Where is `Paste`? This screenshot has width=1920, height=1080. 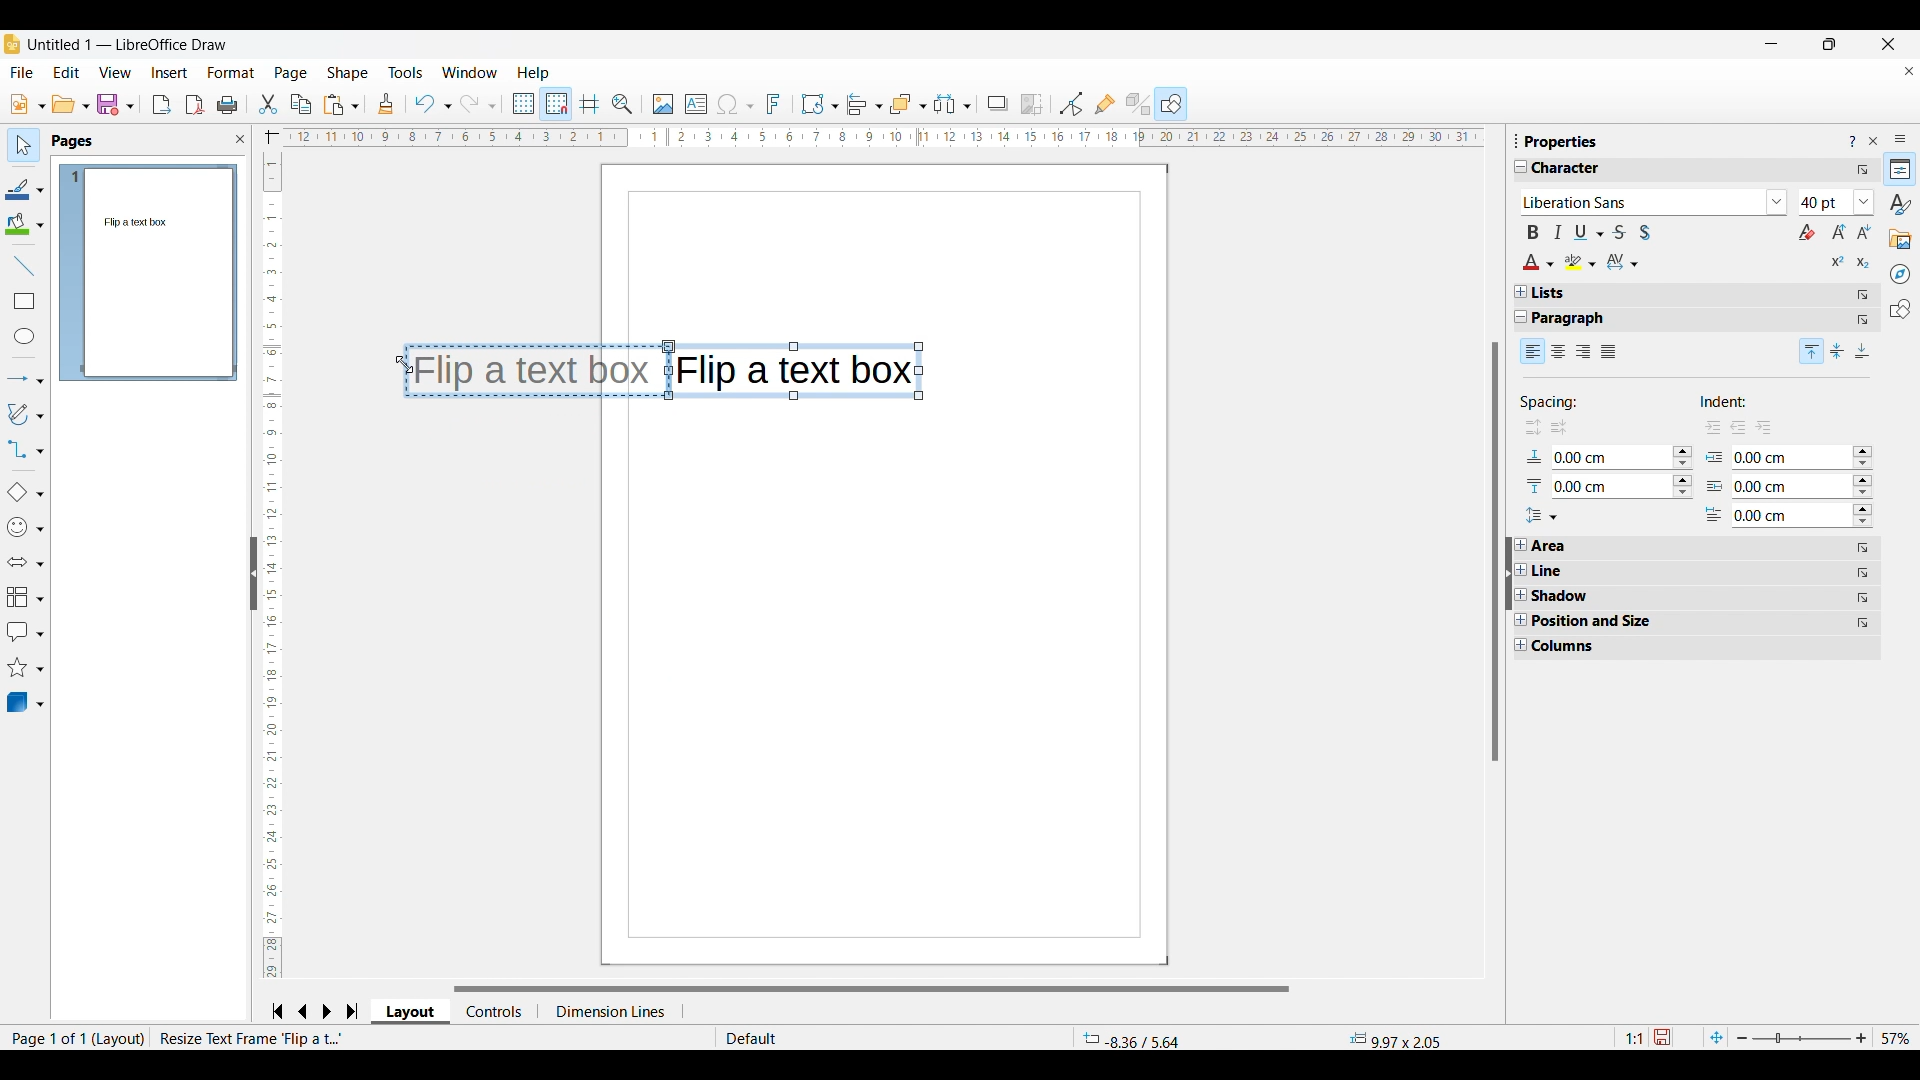 Paste is located at coordinates (342, 105).